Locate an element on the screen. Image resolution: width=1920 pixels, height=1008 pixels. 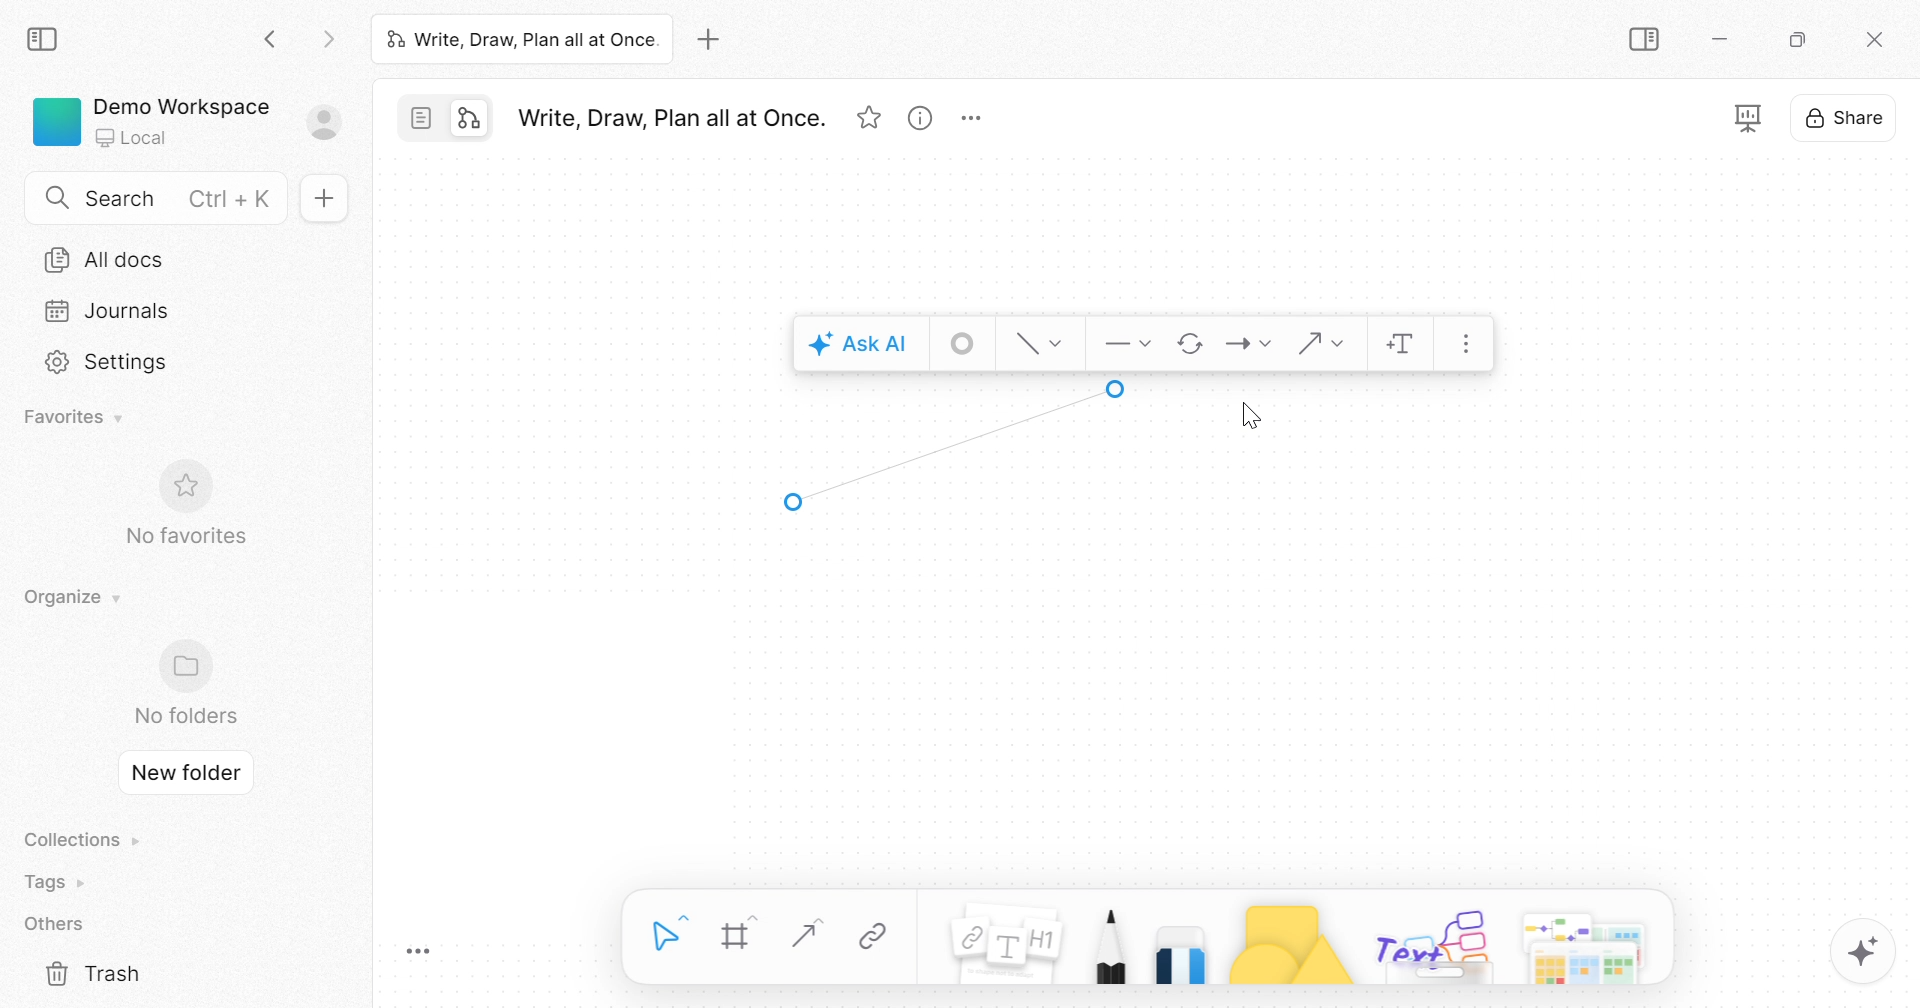
Close is located at coordinates (1875, 42).